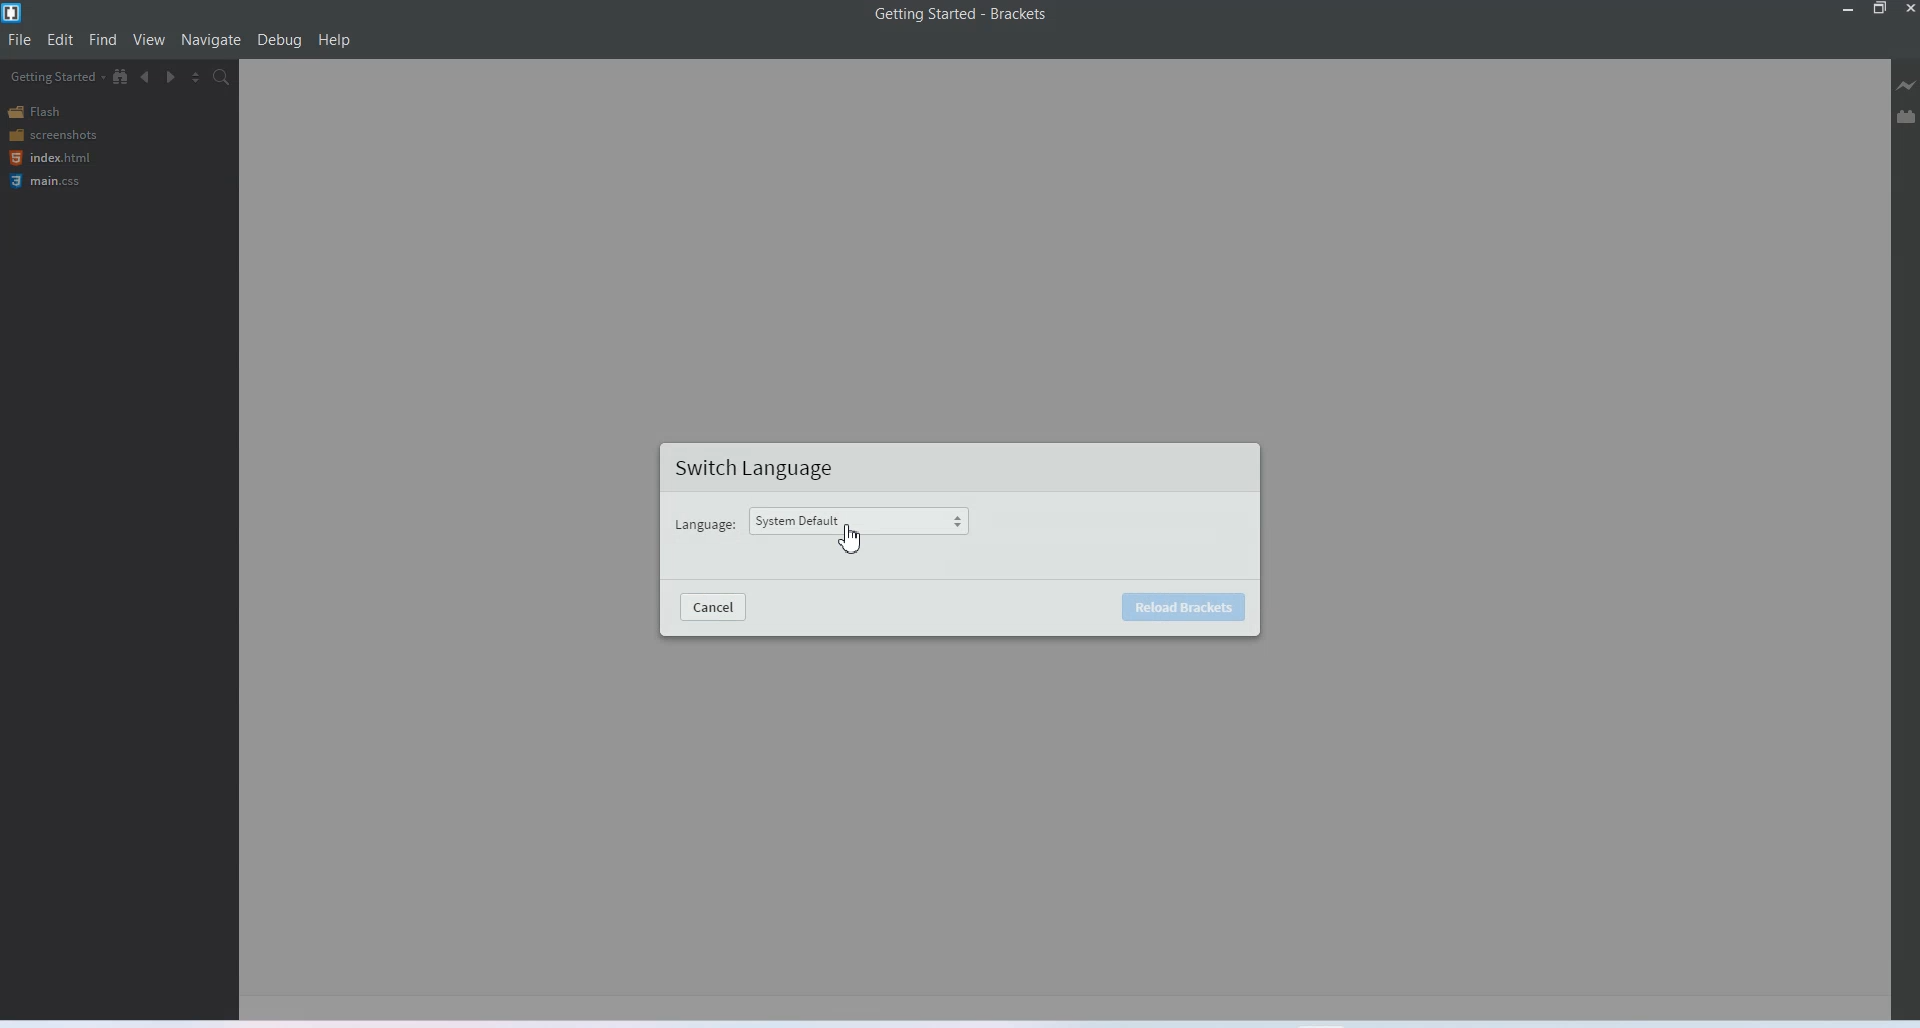 The height and width of the screenshot is (1028, 1920). What do you see at coordinates (334, 39) in the screenshot?
I see `Help` at bounding box center [334, 39].